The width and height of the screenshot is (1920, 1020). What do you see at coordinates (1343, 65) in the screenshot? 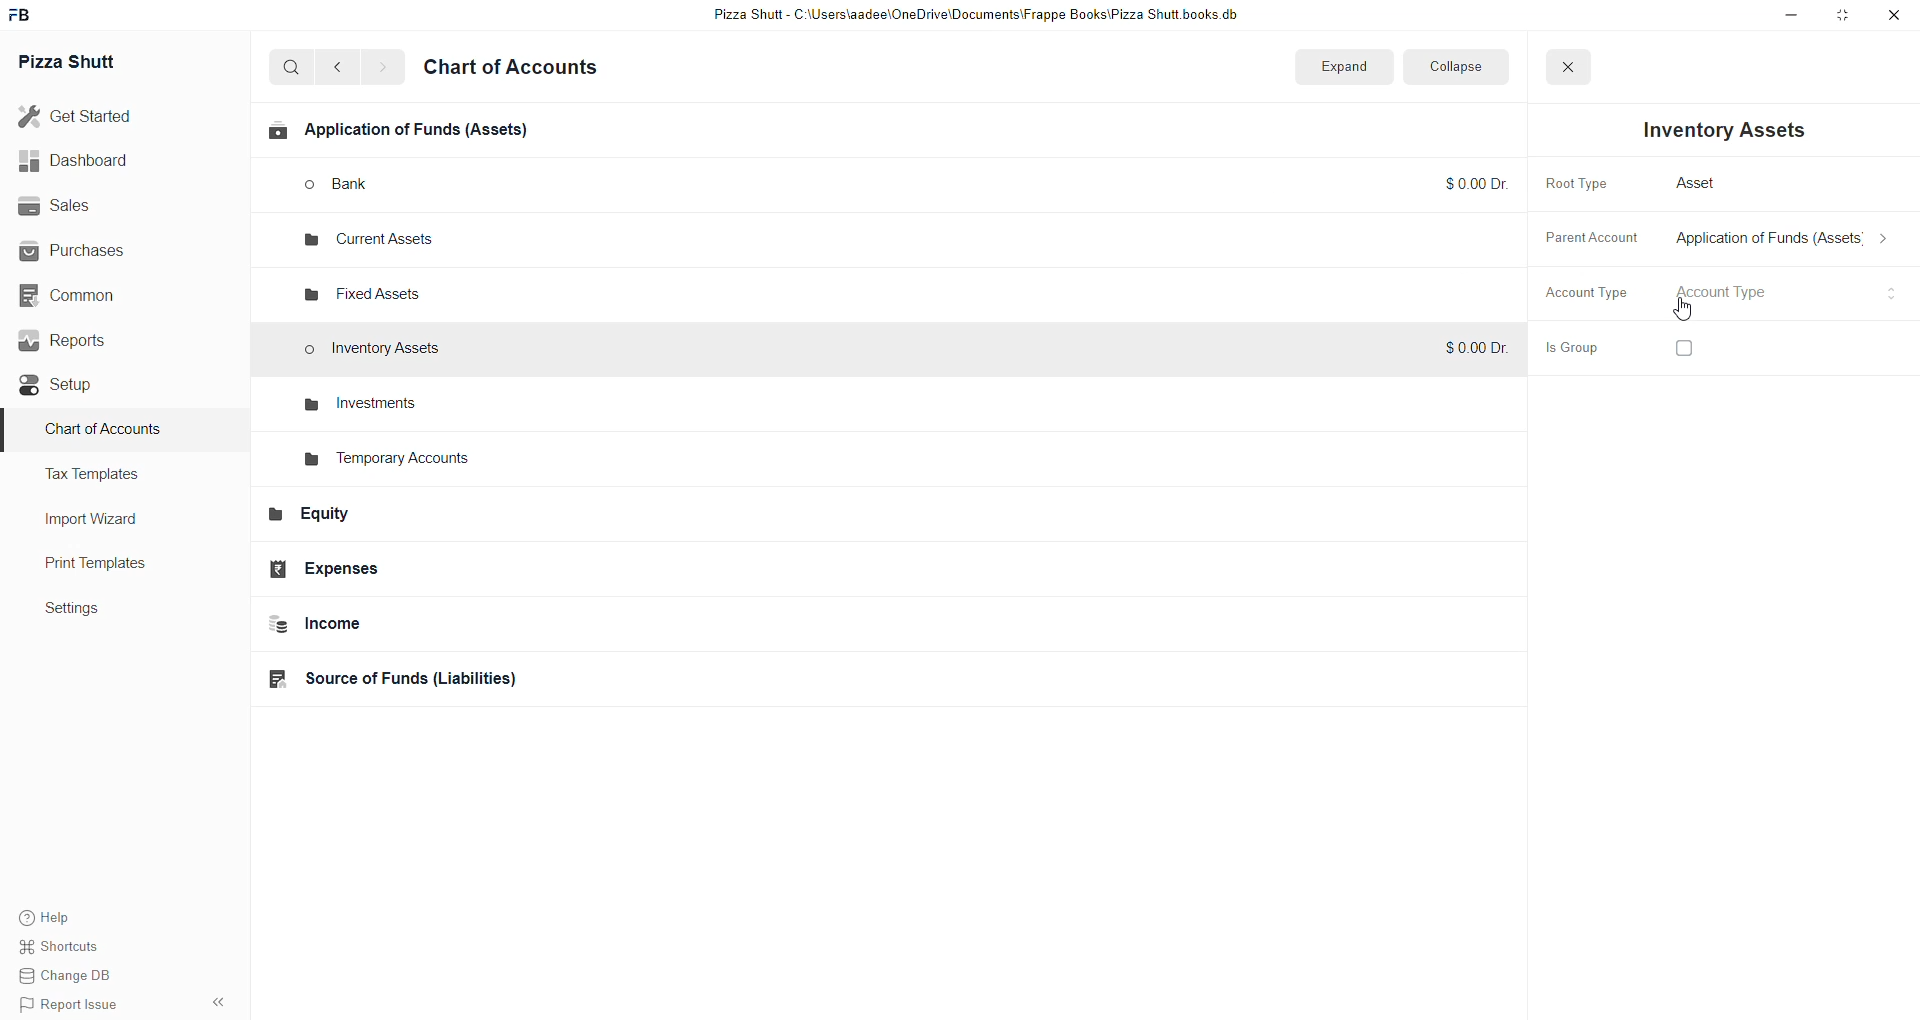
I see `expand` at bounding box center [1343, 65].